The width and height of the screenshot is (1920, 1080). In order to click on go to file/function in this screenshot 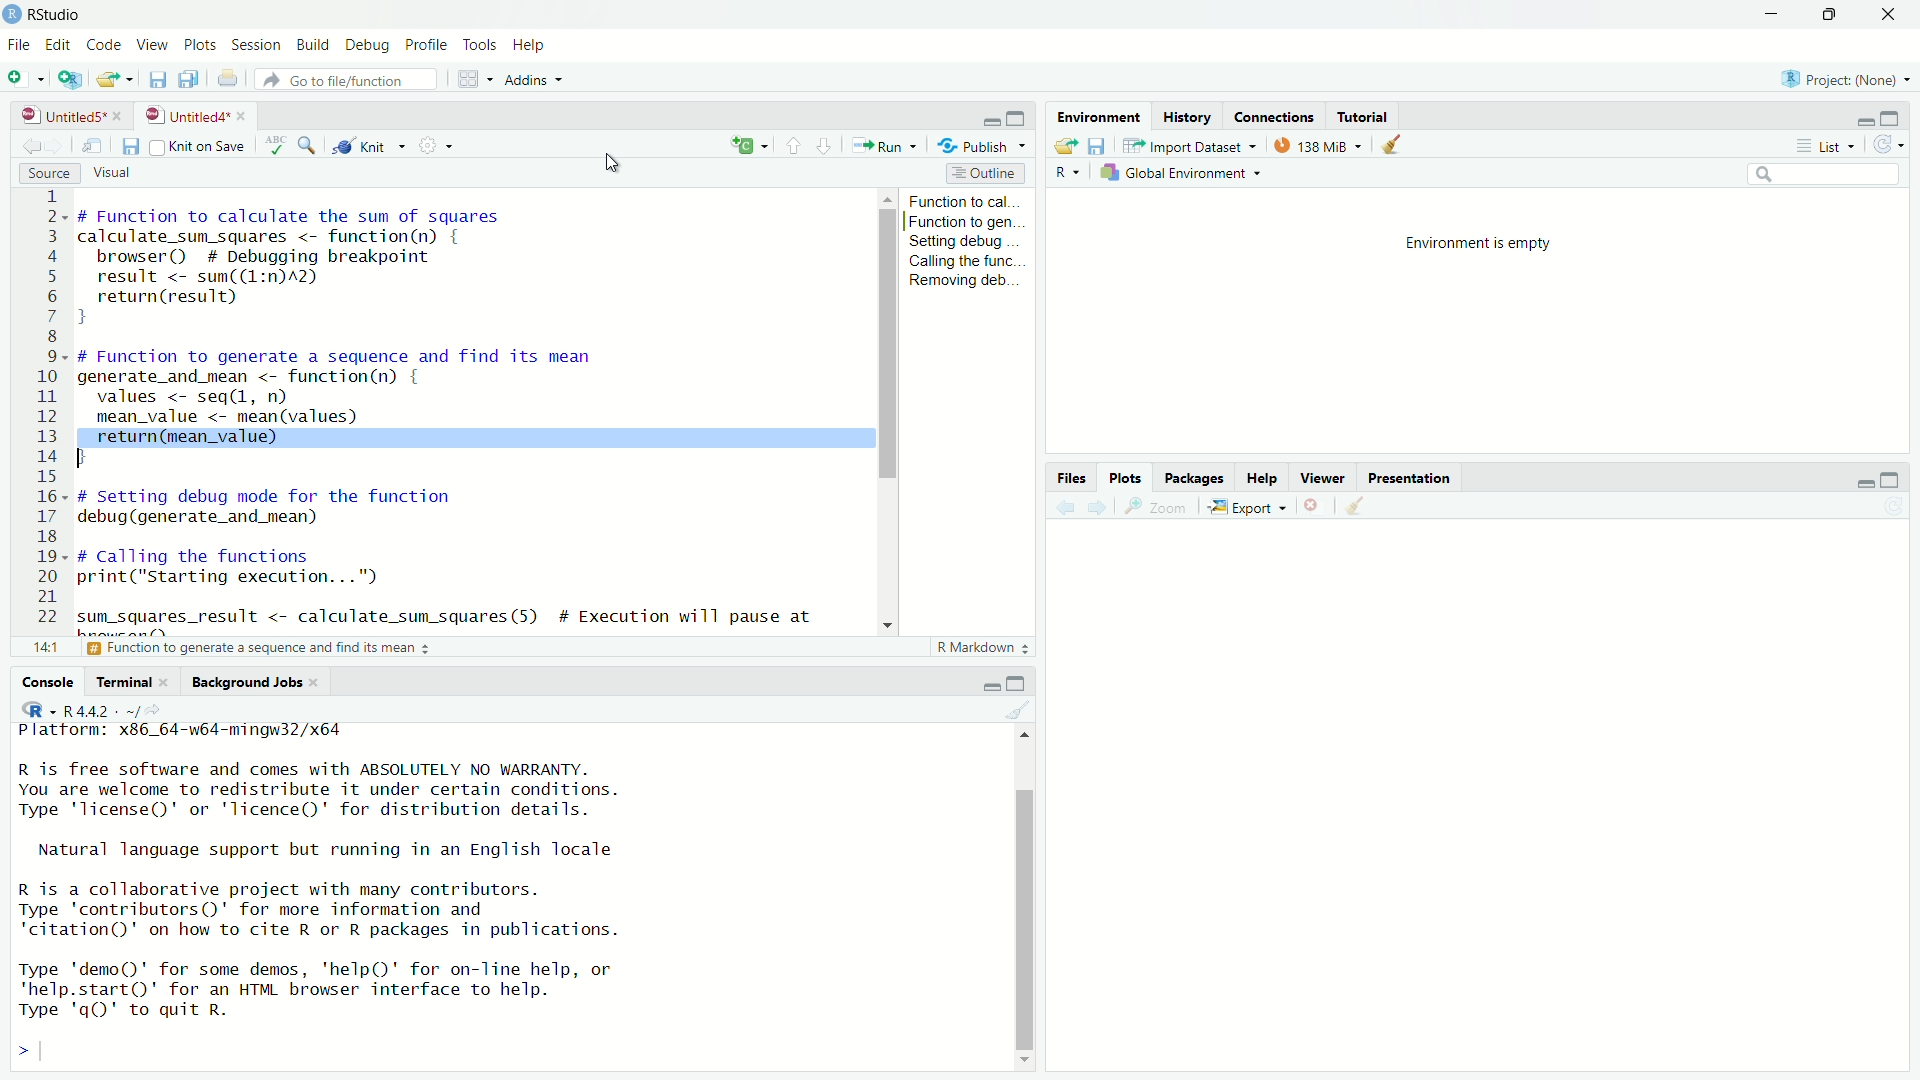, I will do `click(348, 78)`.